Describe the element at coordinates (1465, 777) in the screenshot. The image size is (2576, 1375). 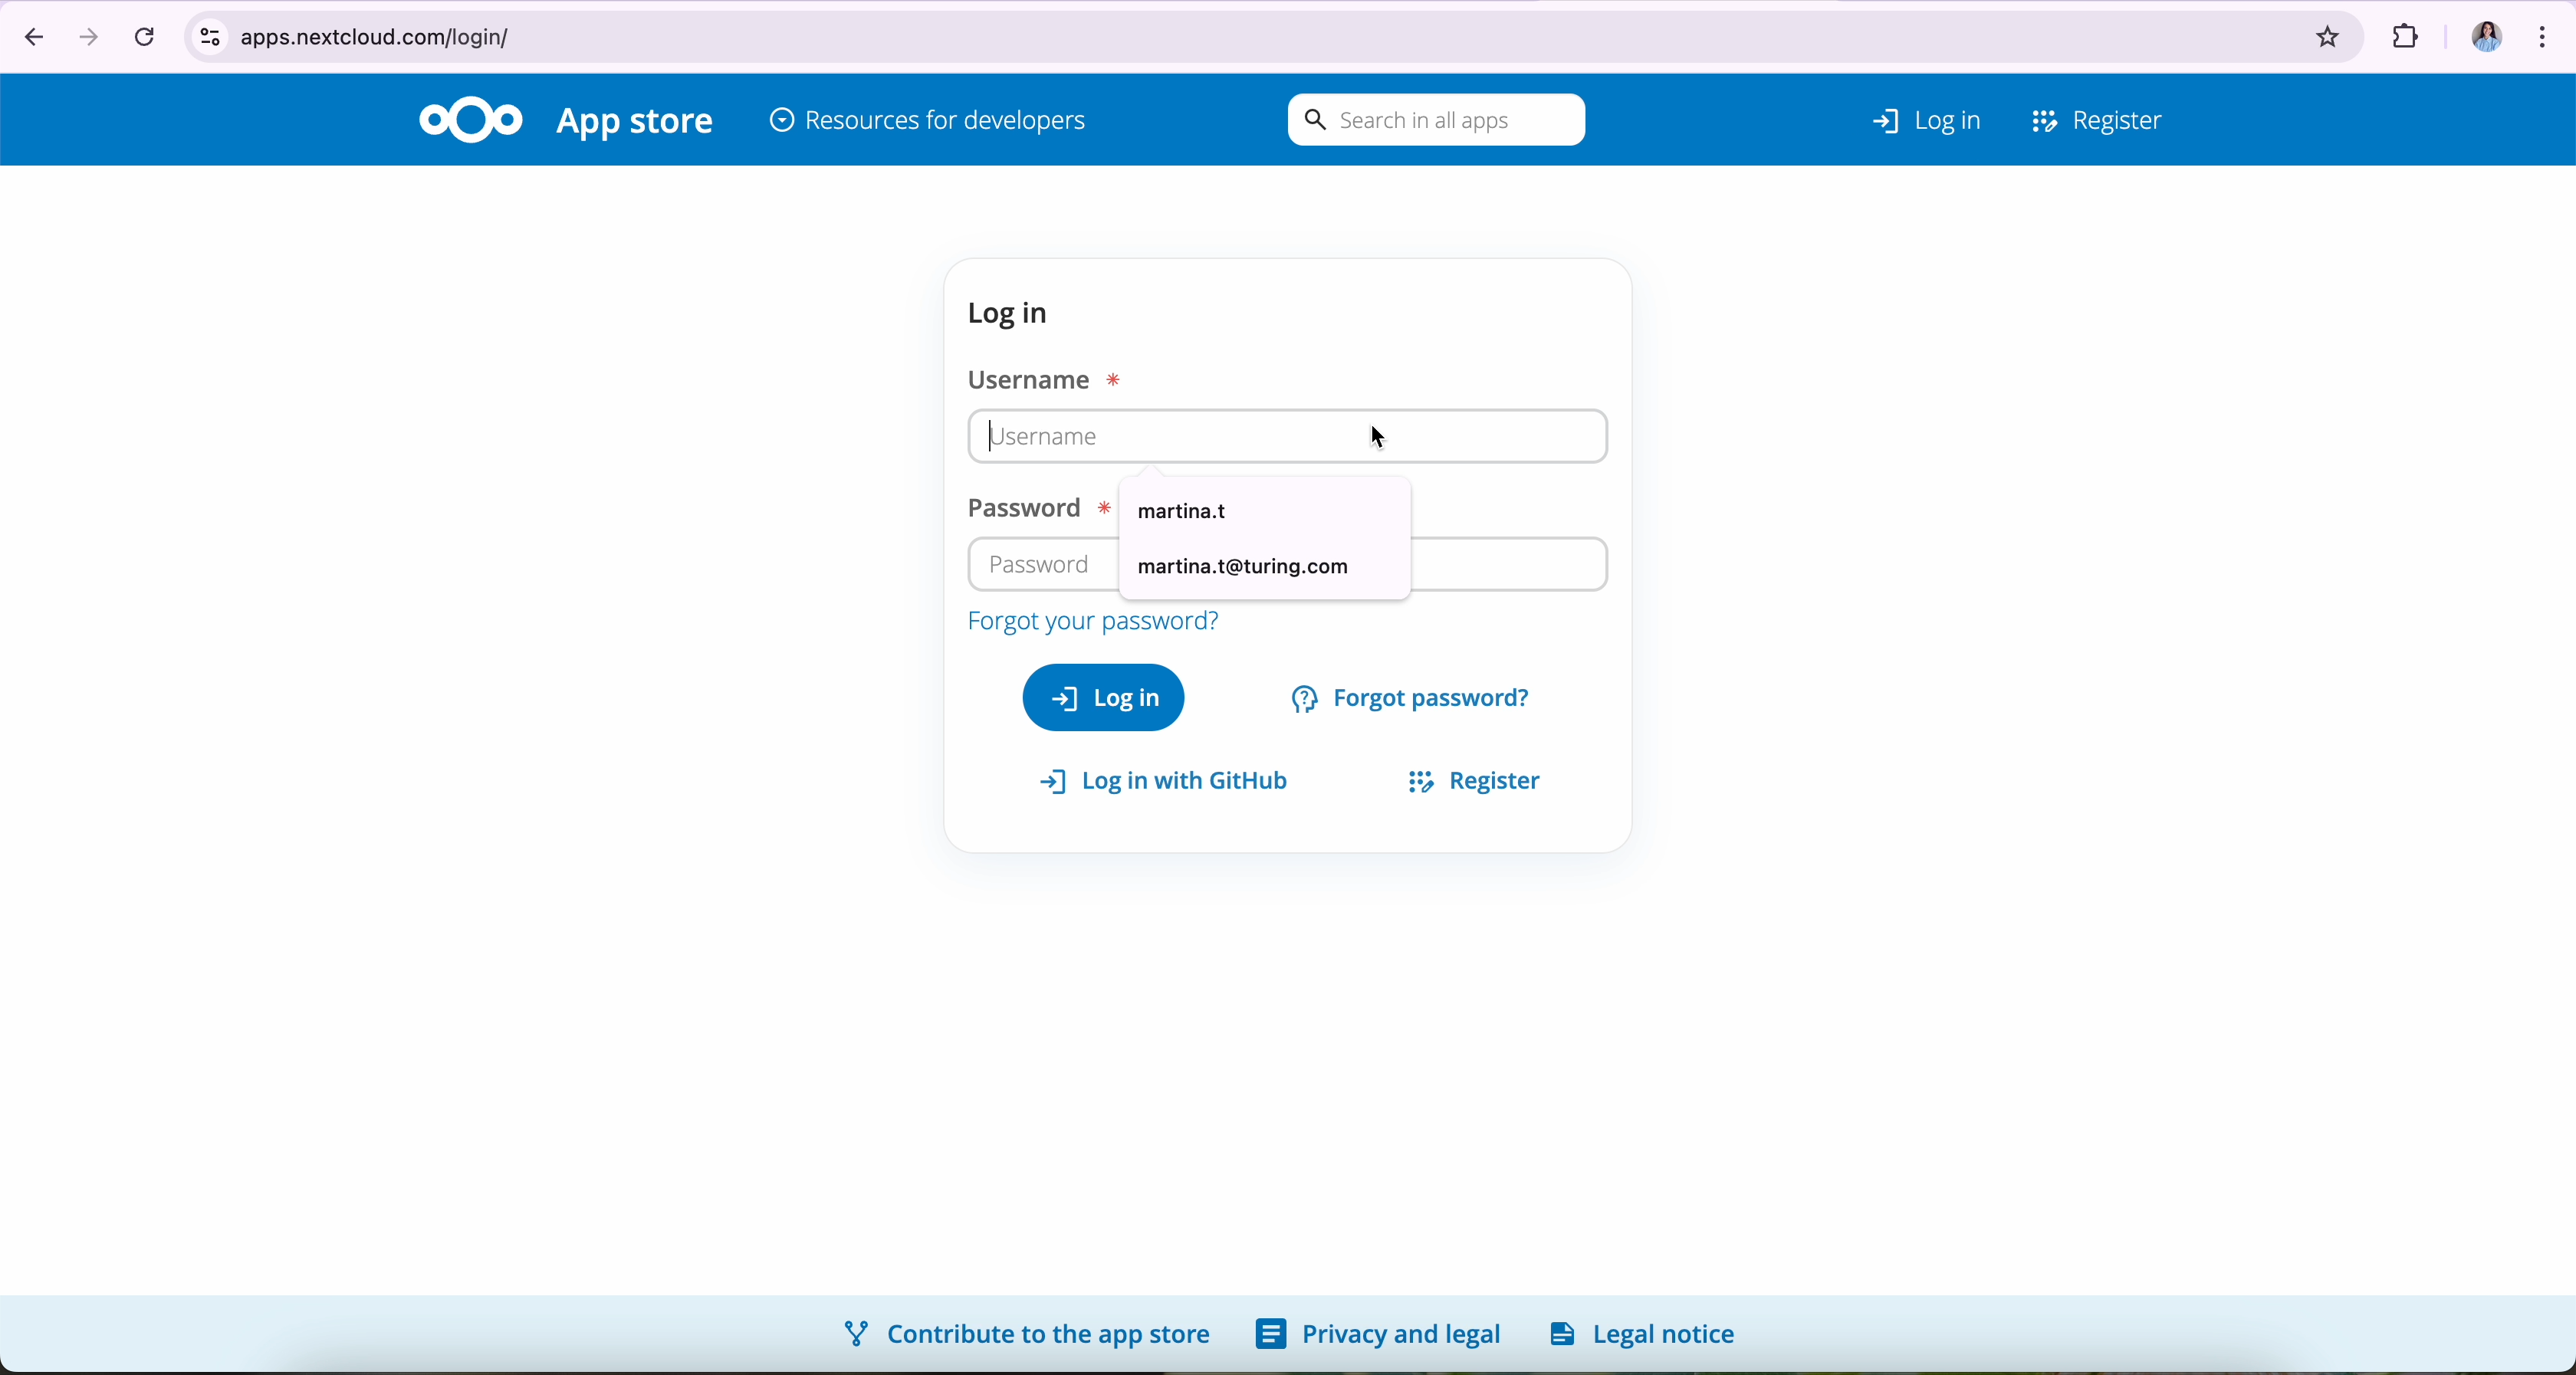
I see `register` at that location.